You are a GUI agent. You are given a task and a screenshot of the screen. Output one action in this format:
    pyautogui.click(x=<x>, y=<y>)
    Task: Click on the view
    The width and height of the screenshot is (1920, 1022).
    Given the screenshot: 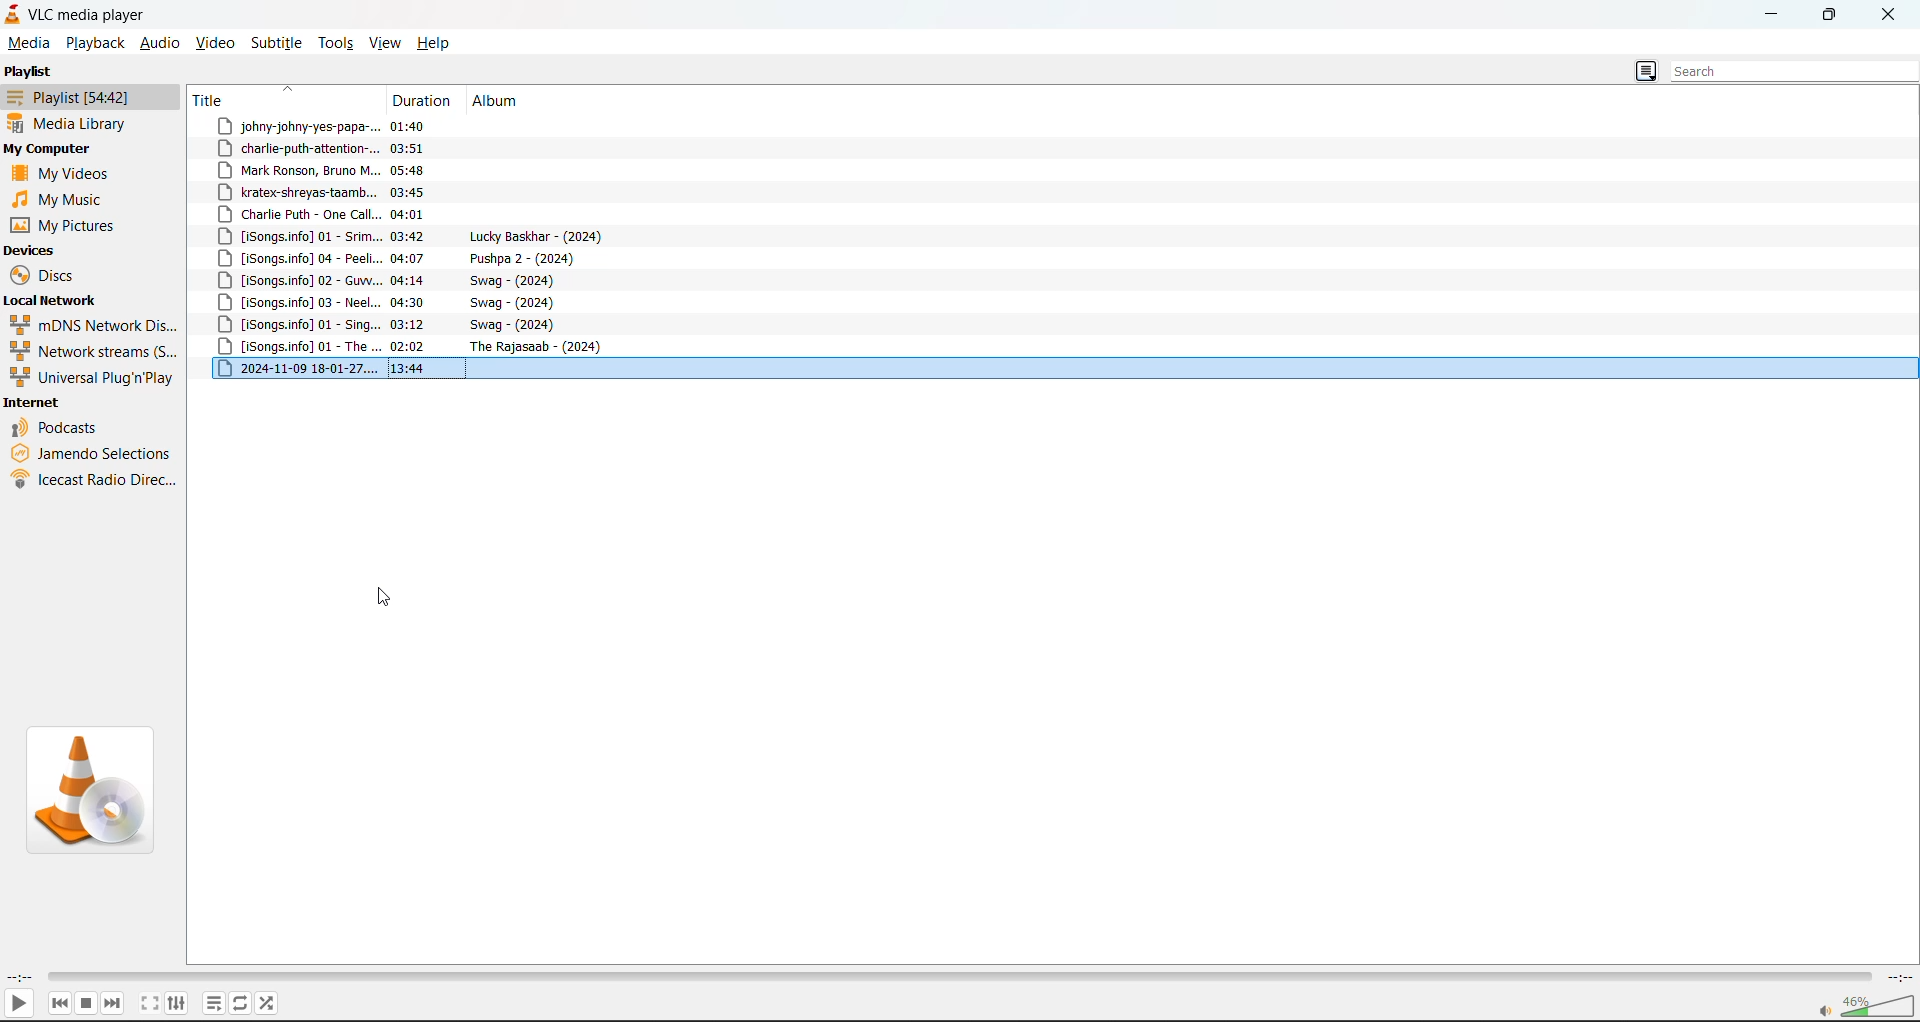 What is the action you would take?
    pyautogui.click(x=389, y=42)
    